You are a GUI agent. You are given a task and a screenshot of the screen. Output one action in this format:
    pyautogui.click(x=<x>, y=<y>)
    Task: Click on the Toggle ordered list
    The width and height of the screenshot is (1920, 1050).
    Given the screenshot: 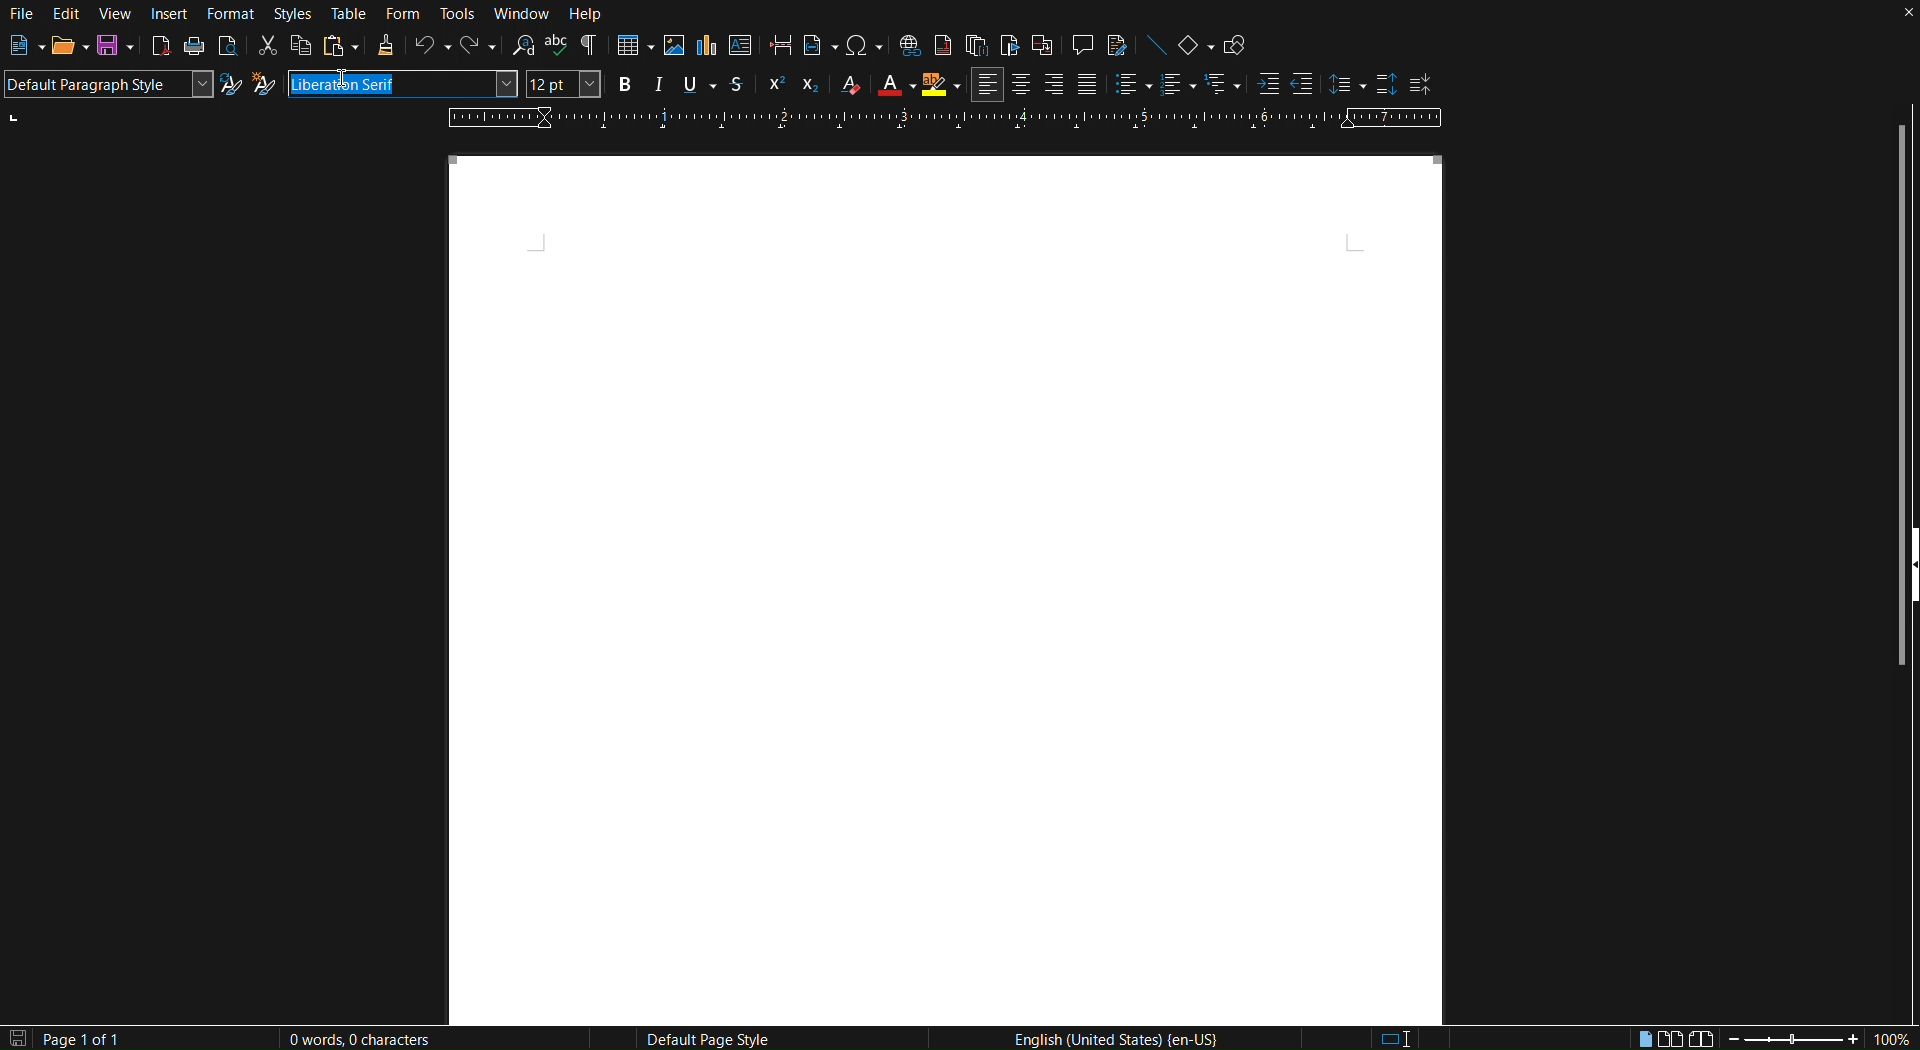 What is the action you would take?
    pyautogui.click(x=1177, y=87)
    